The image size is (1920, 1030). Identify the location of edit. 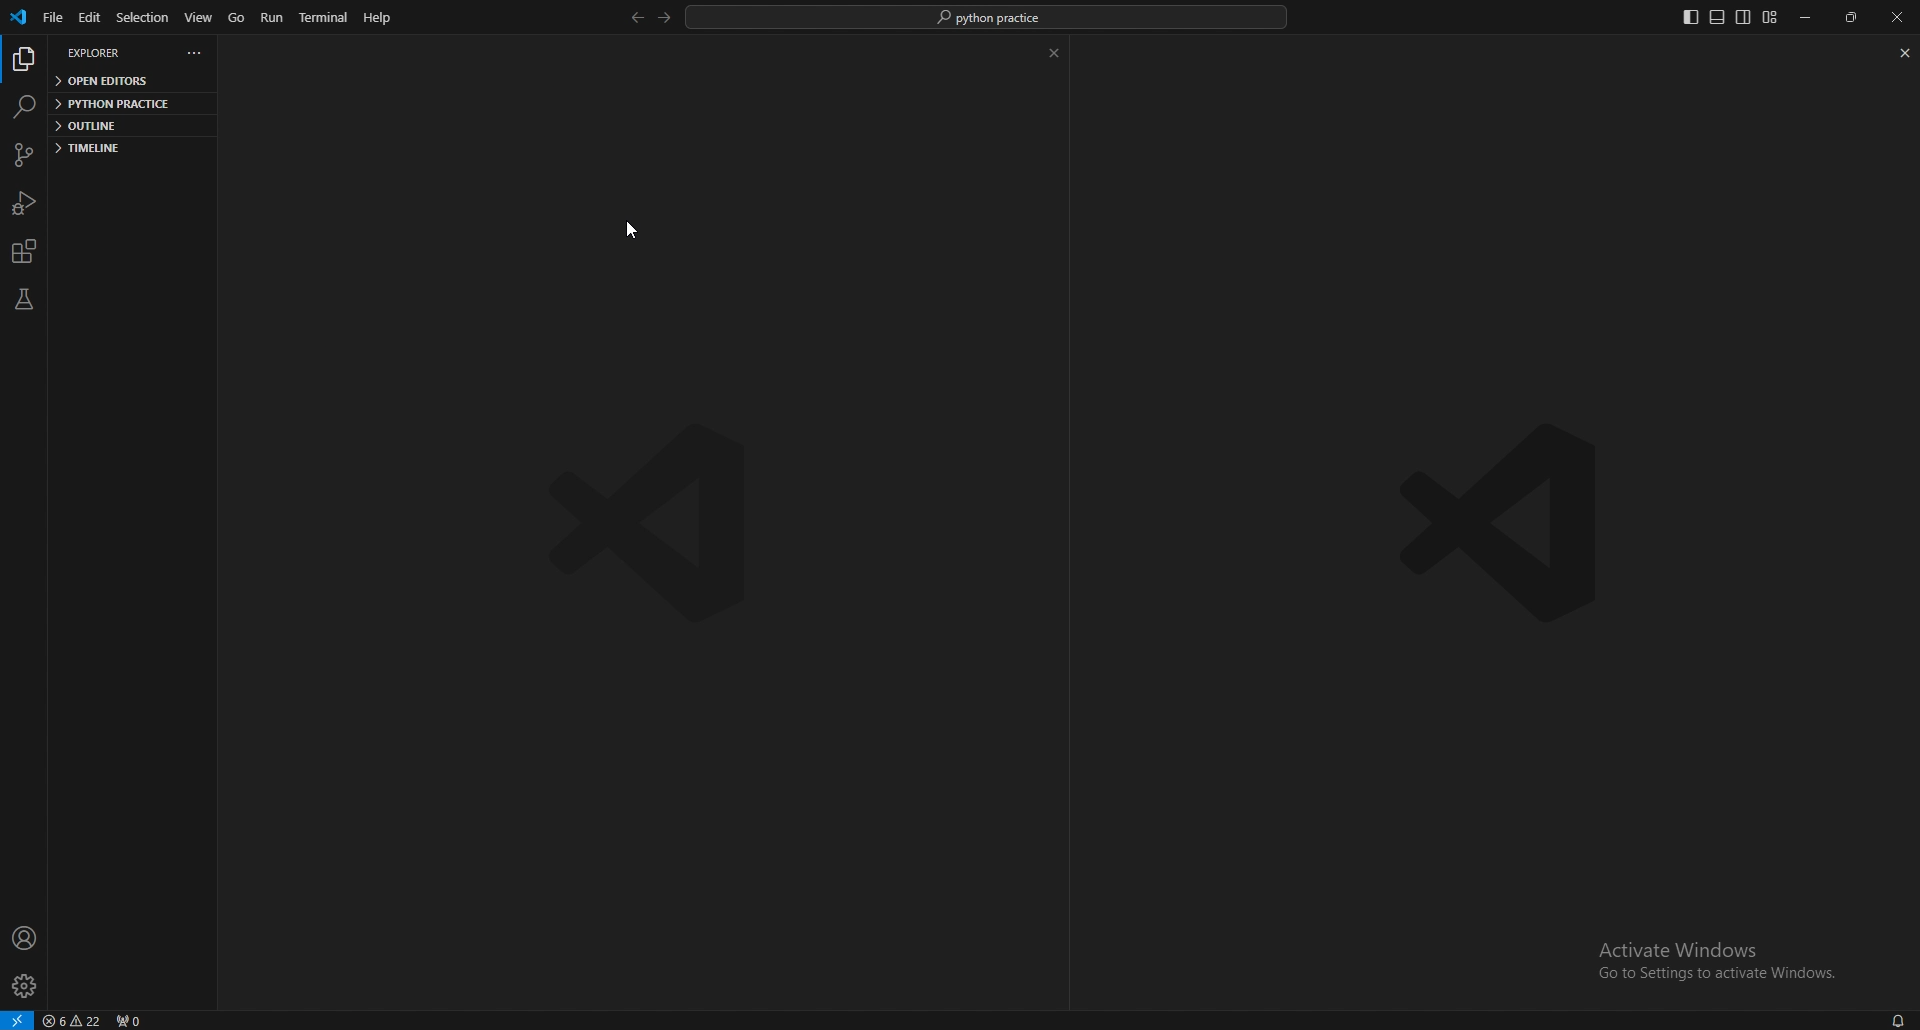
(88, 17).